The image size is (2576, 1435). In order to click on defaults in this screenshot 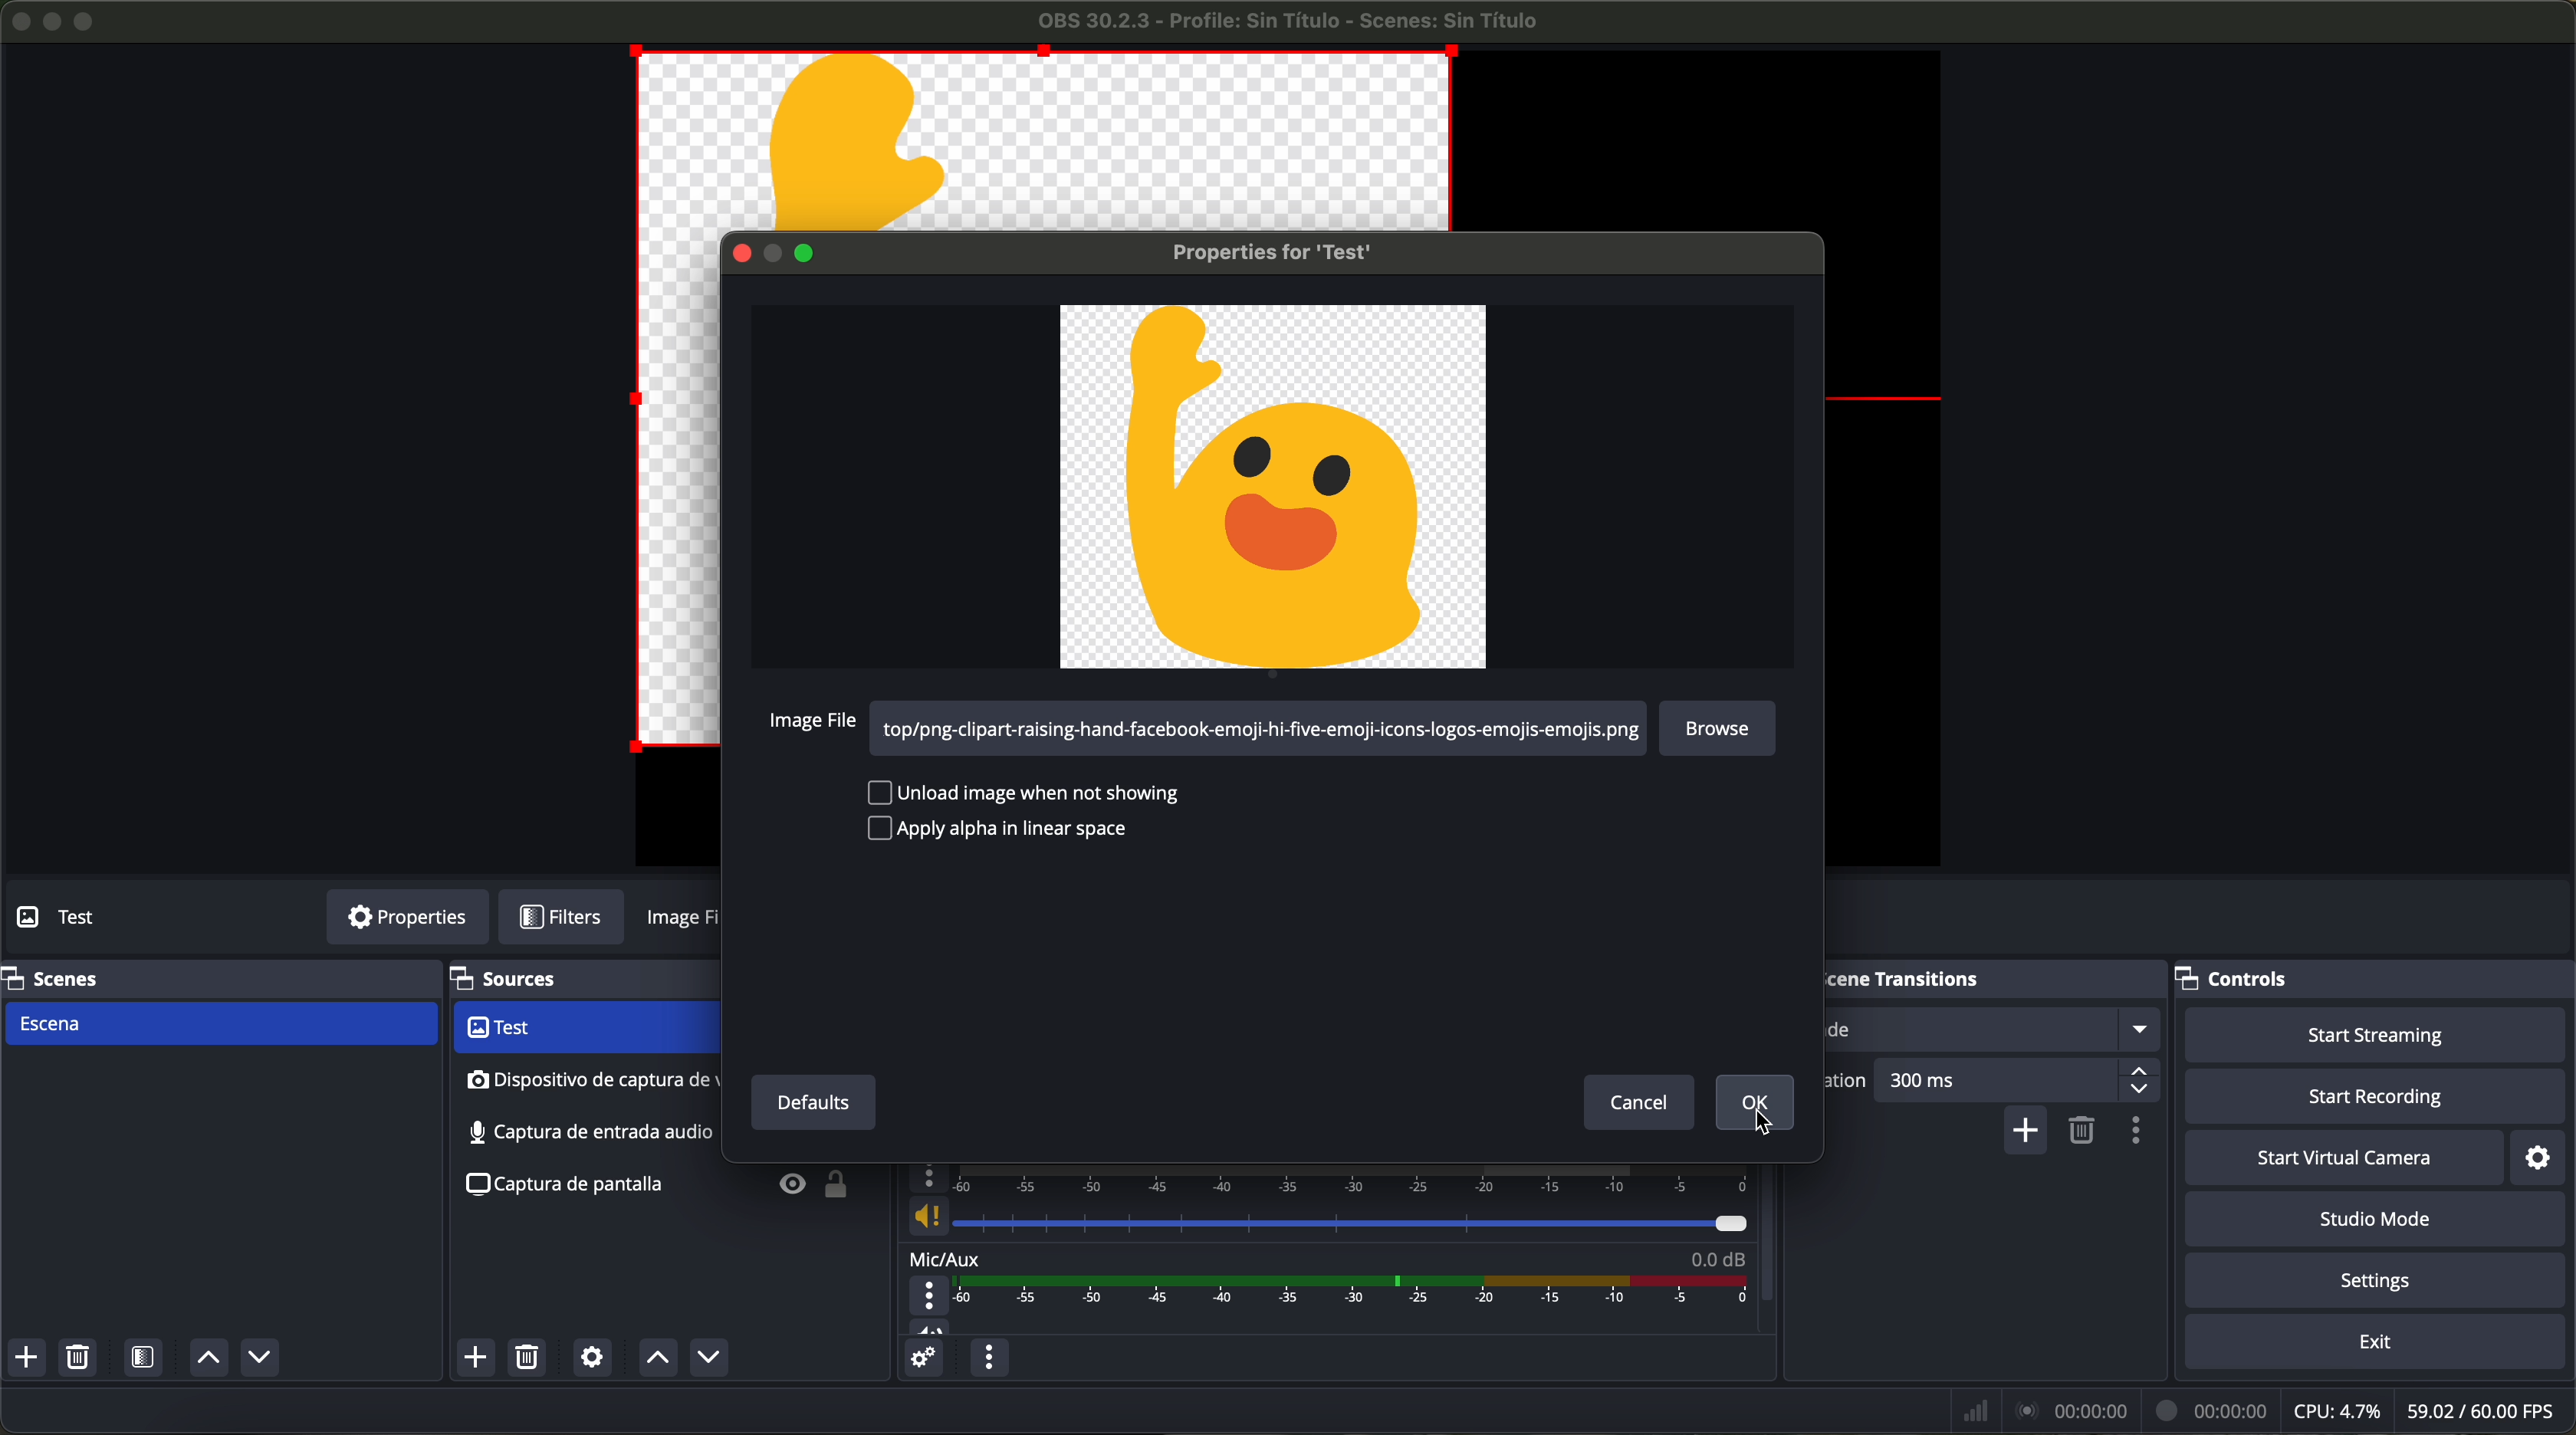, I will do `click(807, 1099)`.